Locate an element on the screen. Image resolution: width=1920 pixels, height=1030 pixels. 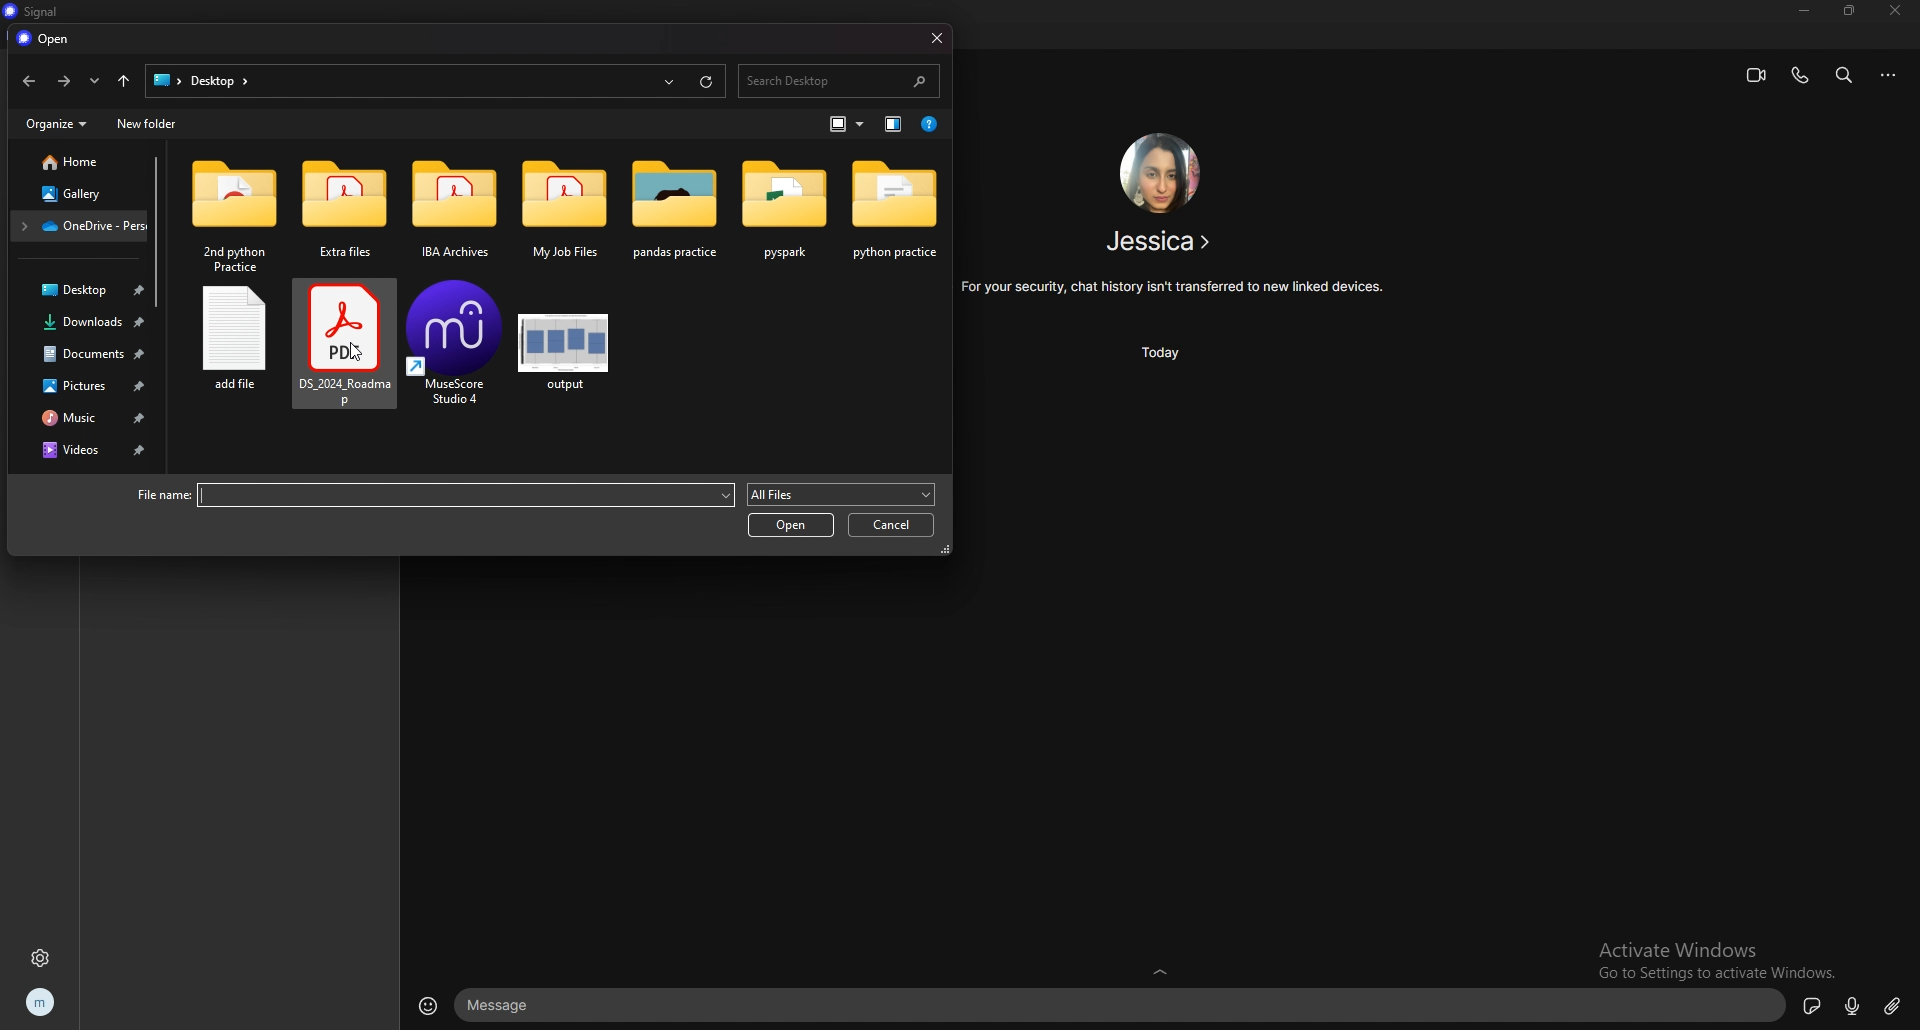
resize is located at coordinates (1850, 11).